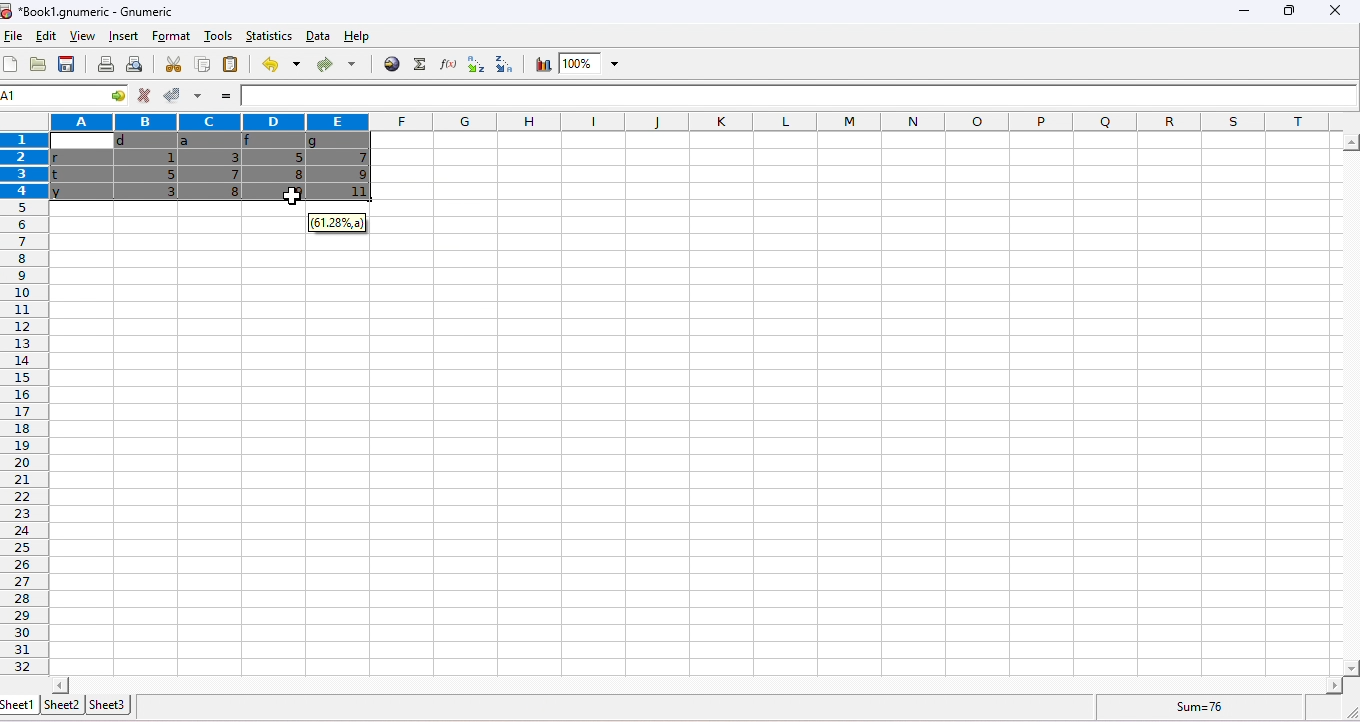  I want to click on sort descending, so click(500, 64).